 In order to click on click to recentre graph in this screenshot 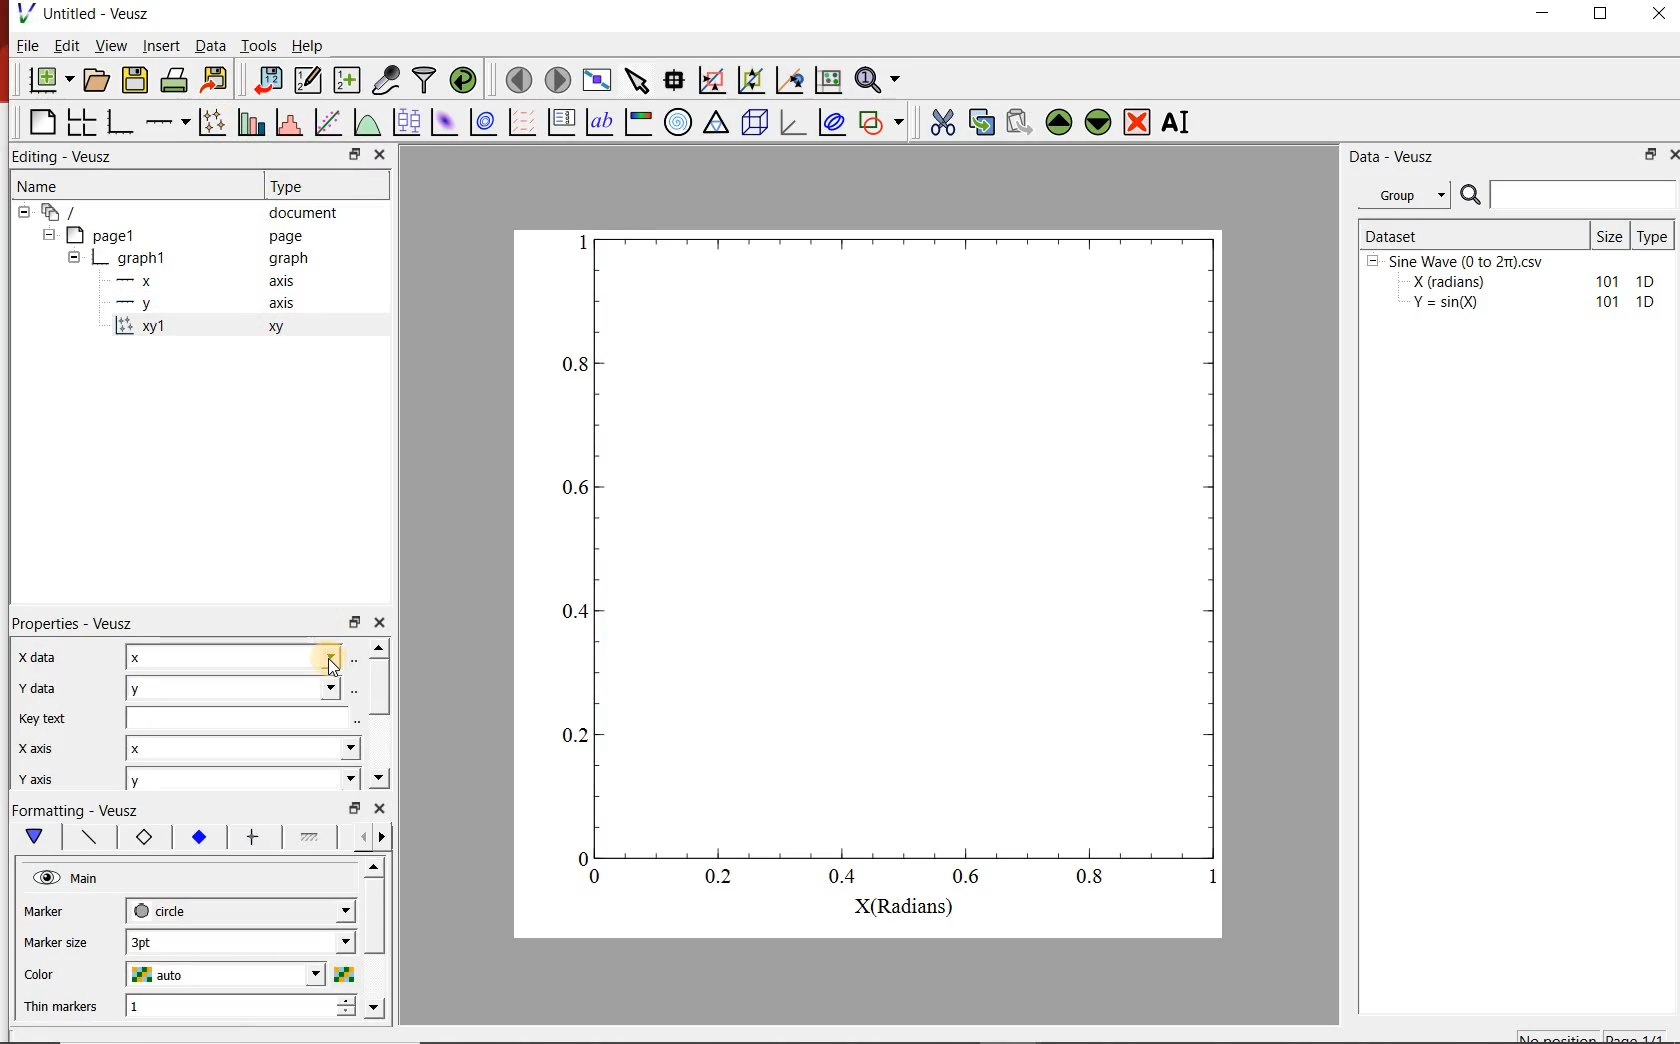, I will do `click(790, 77)`.